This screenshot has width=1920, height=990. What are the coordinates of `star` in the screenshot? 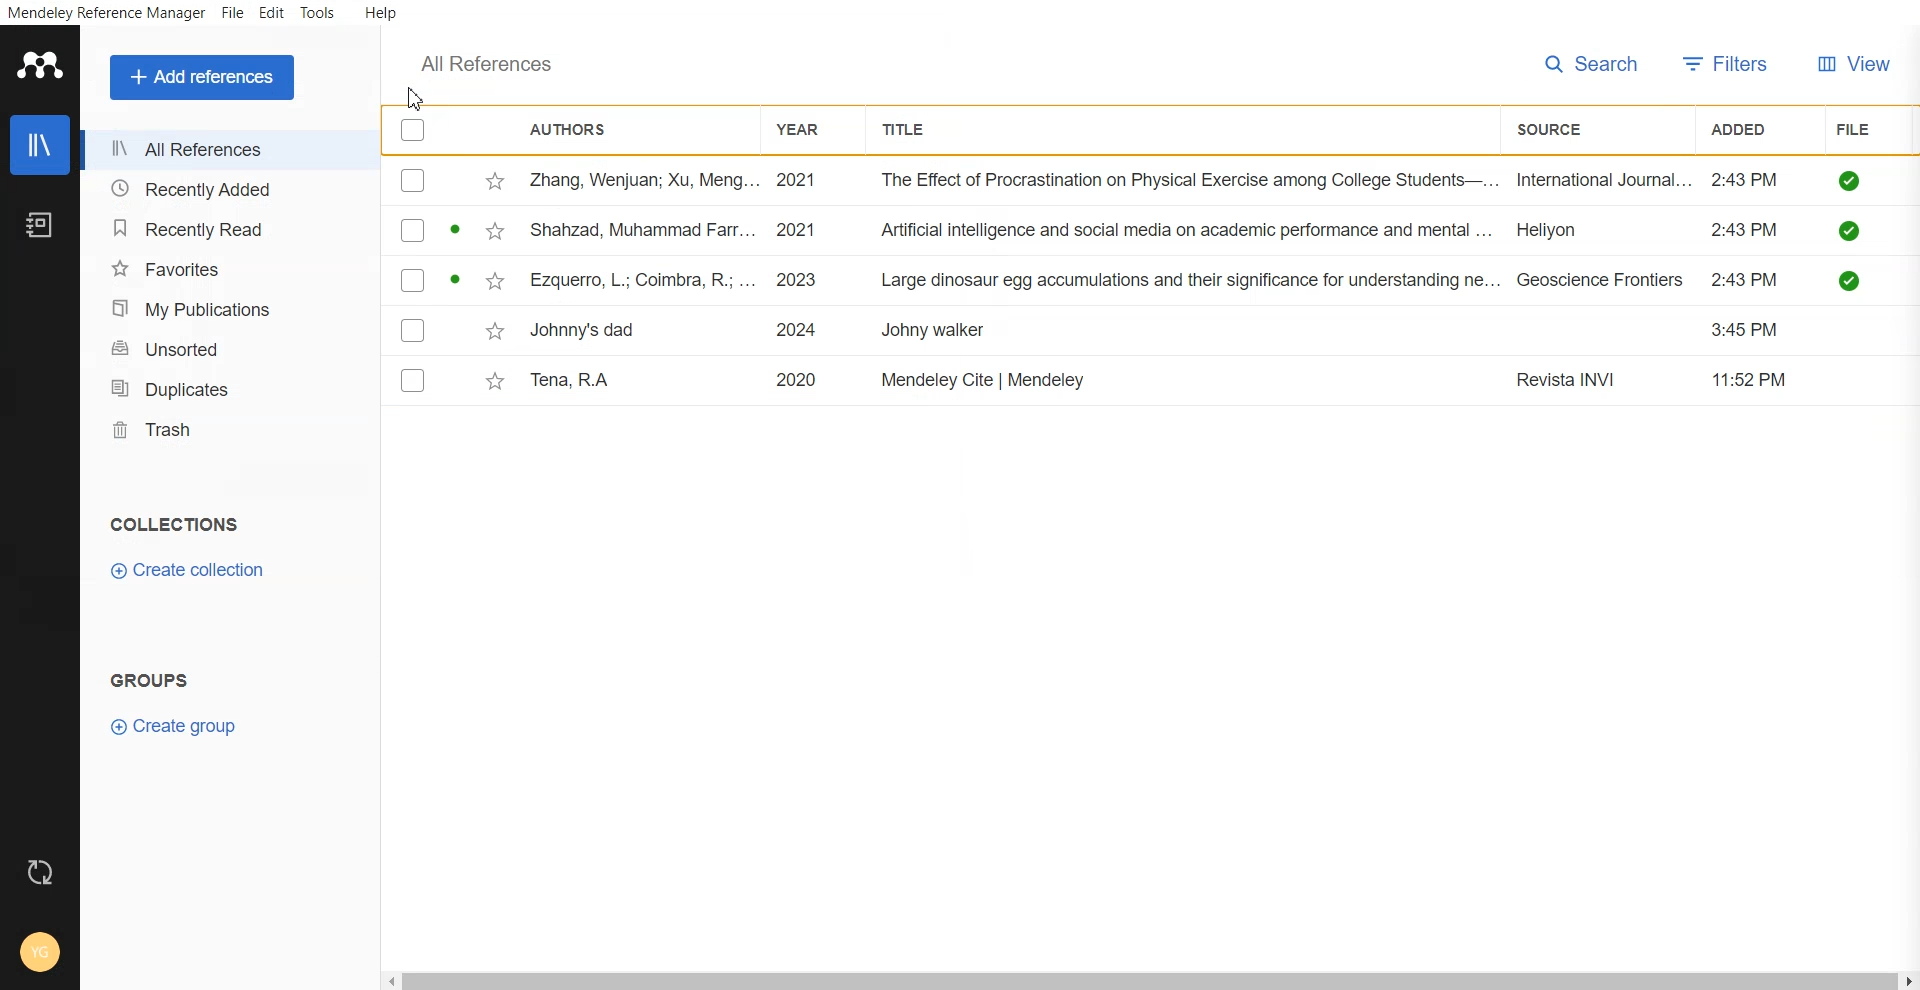 It's located at (492, 283).